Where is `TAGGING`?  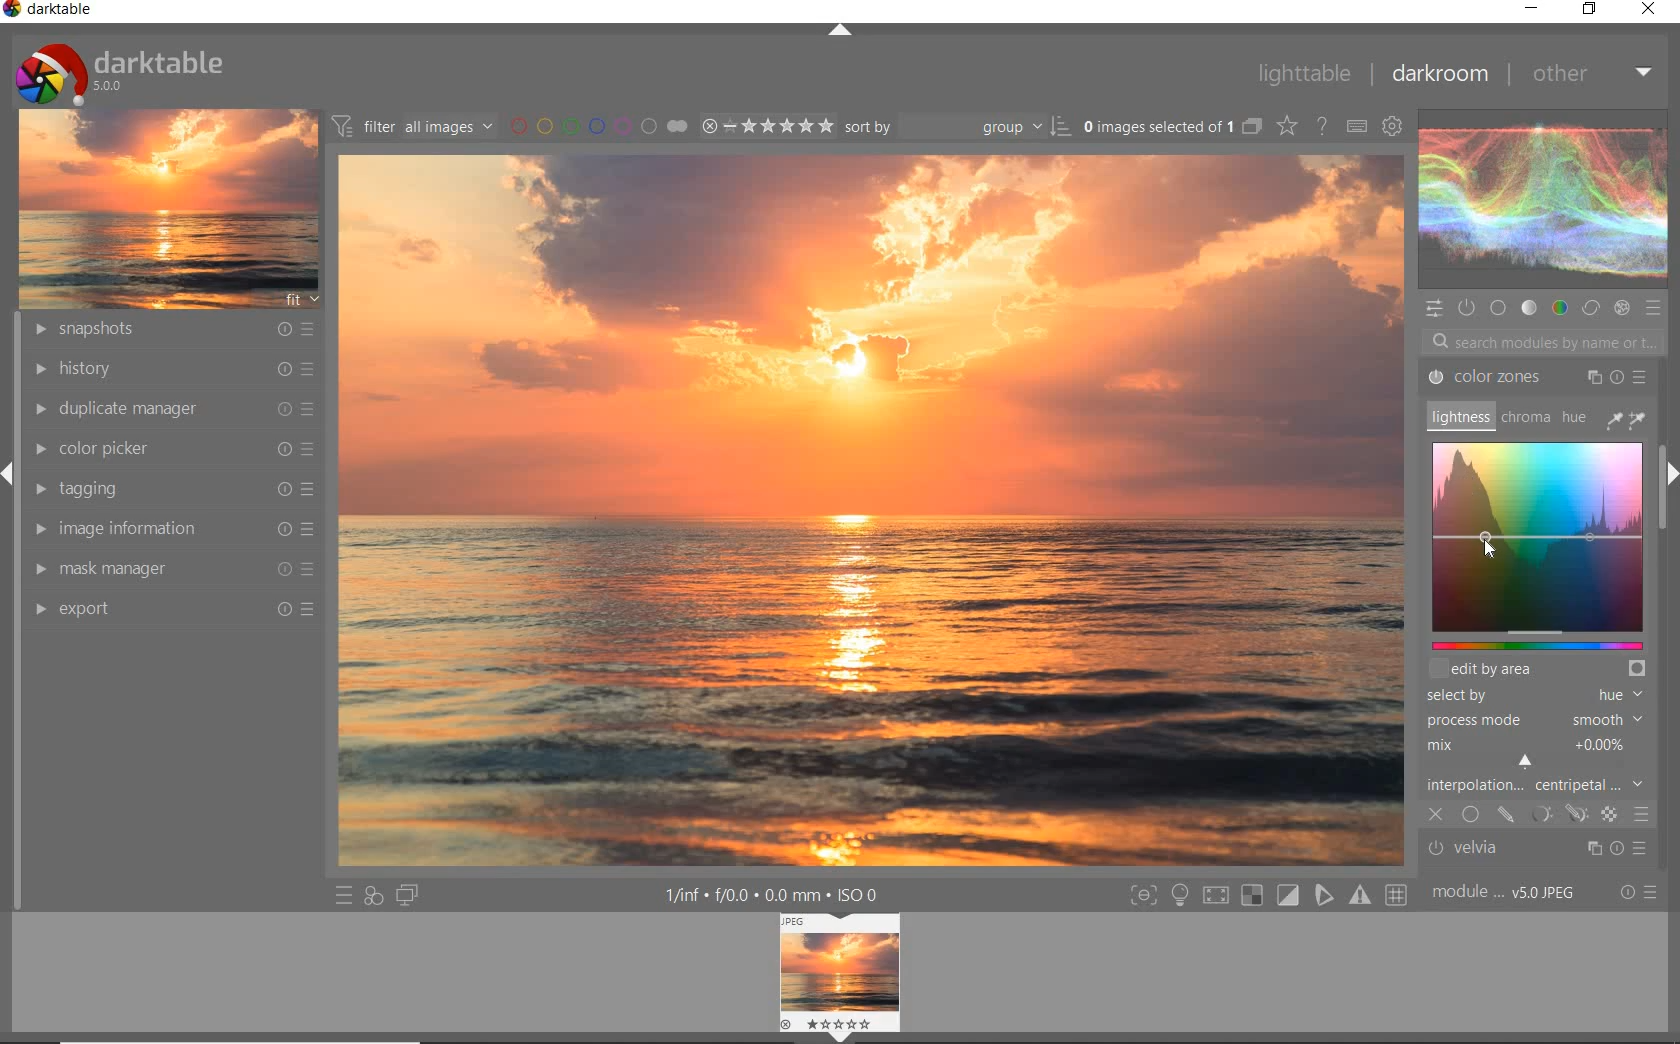 TAGGING is located at coordinates (171, 487).